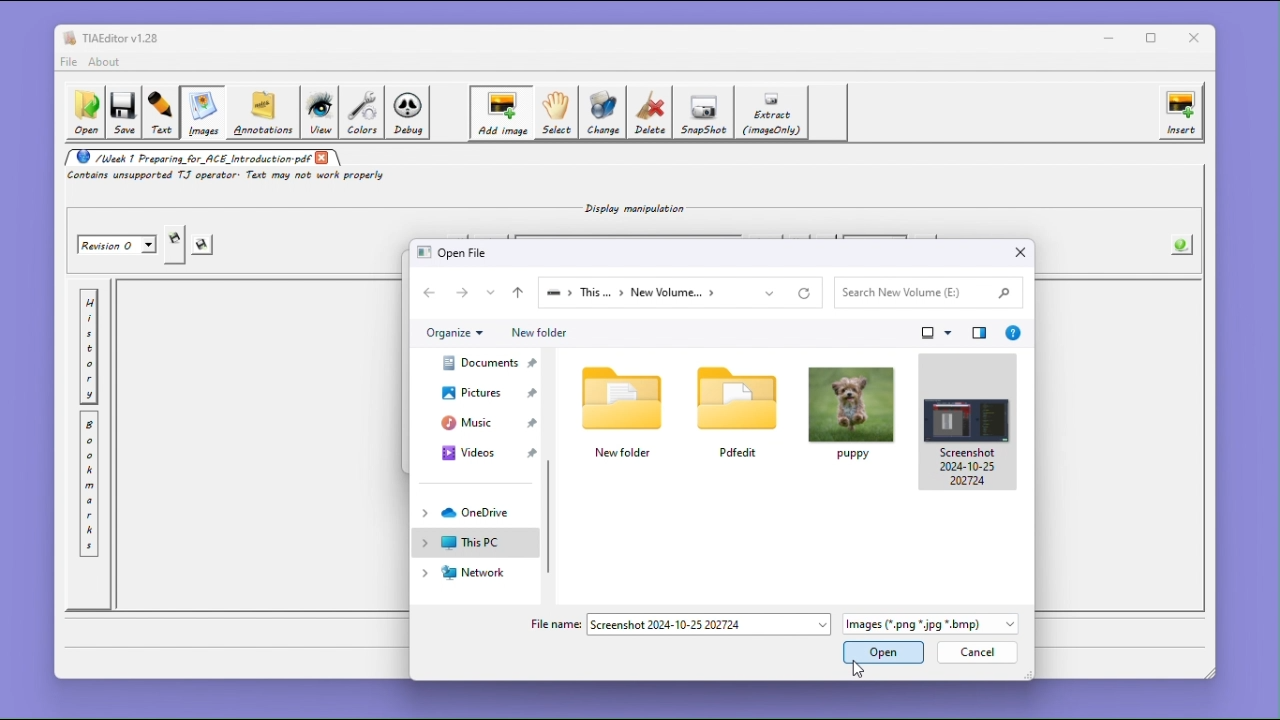 The image size is (1280, 720). I want to click on go forward, so click(464, 292).